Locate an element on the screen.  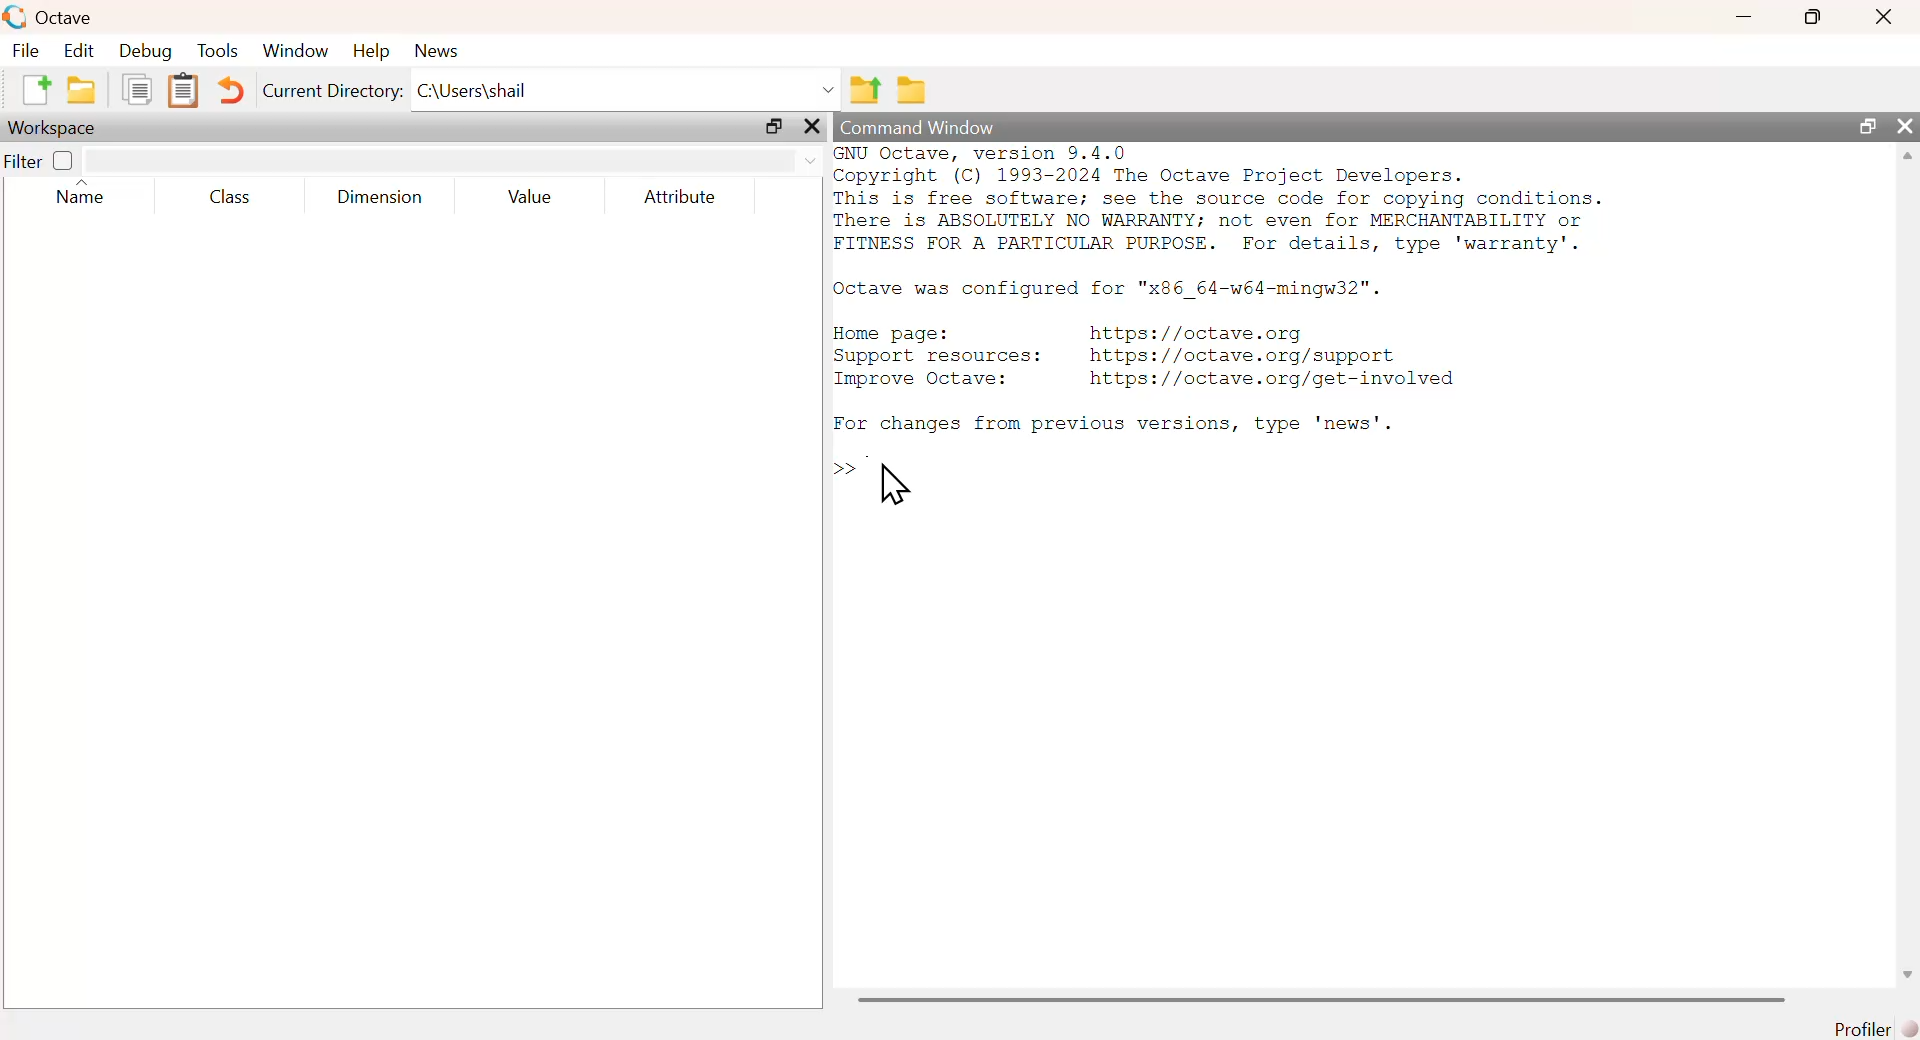
help is located at coordinates (376, 51).